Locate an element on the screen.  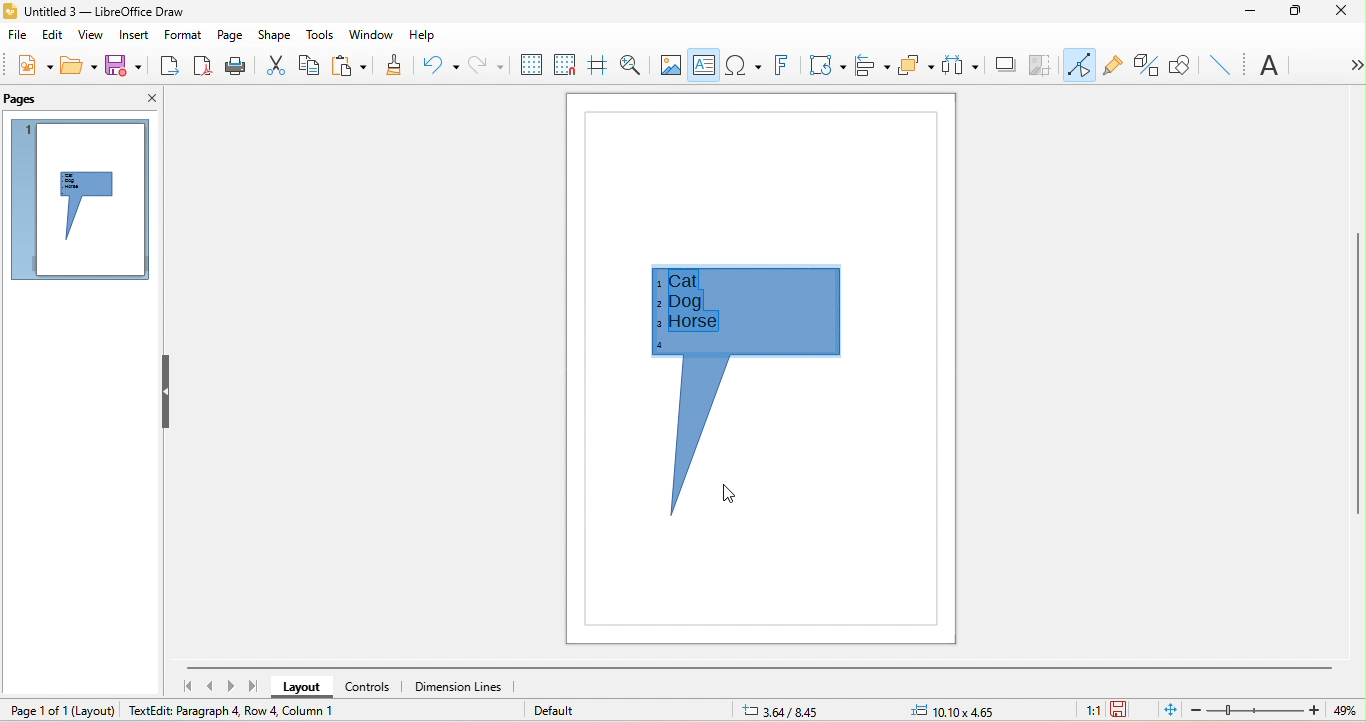
show draw function is located at coordinates (1180, 63).